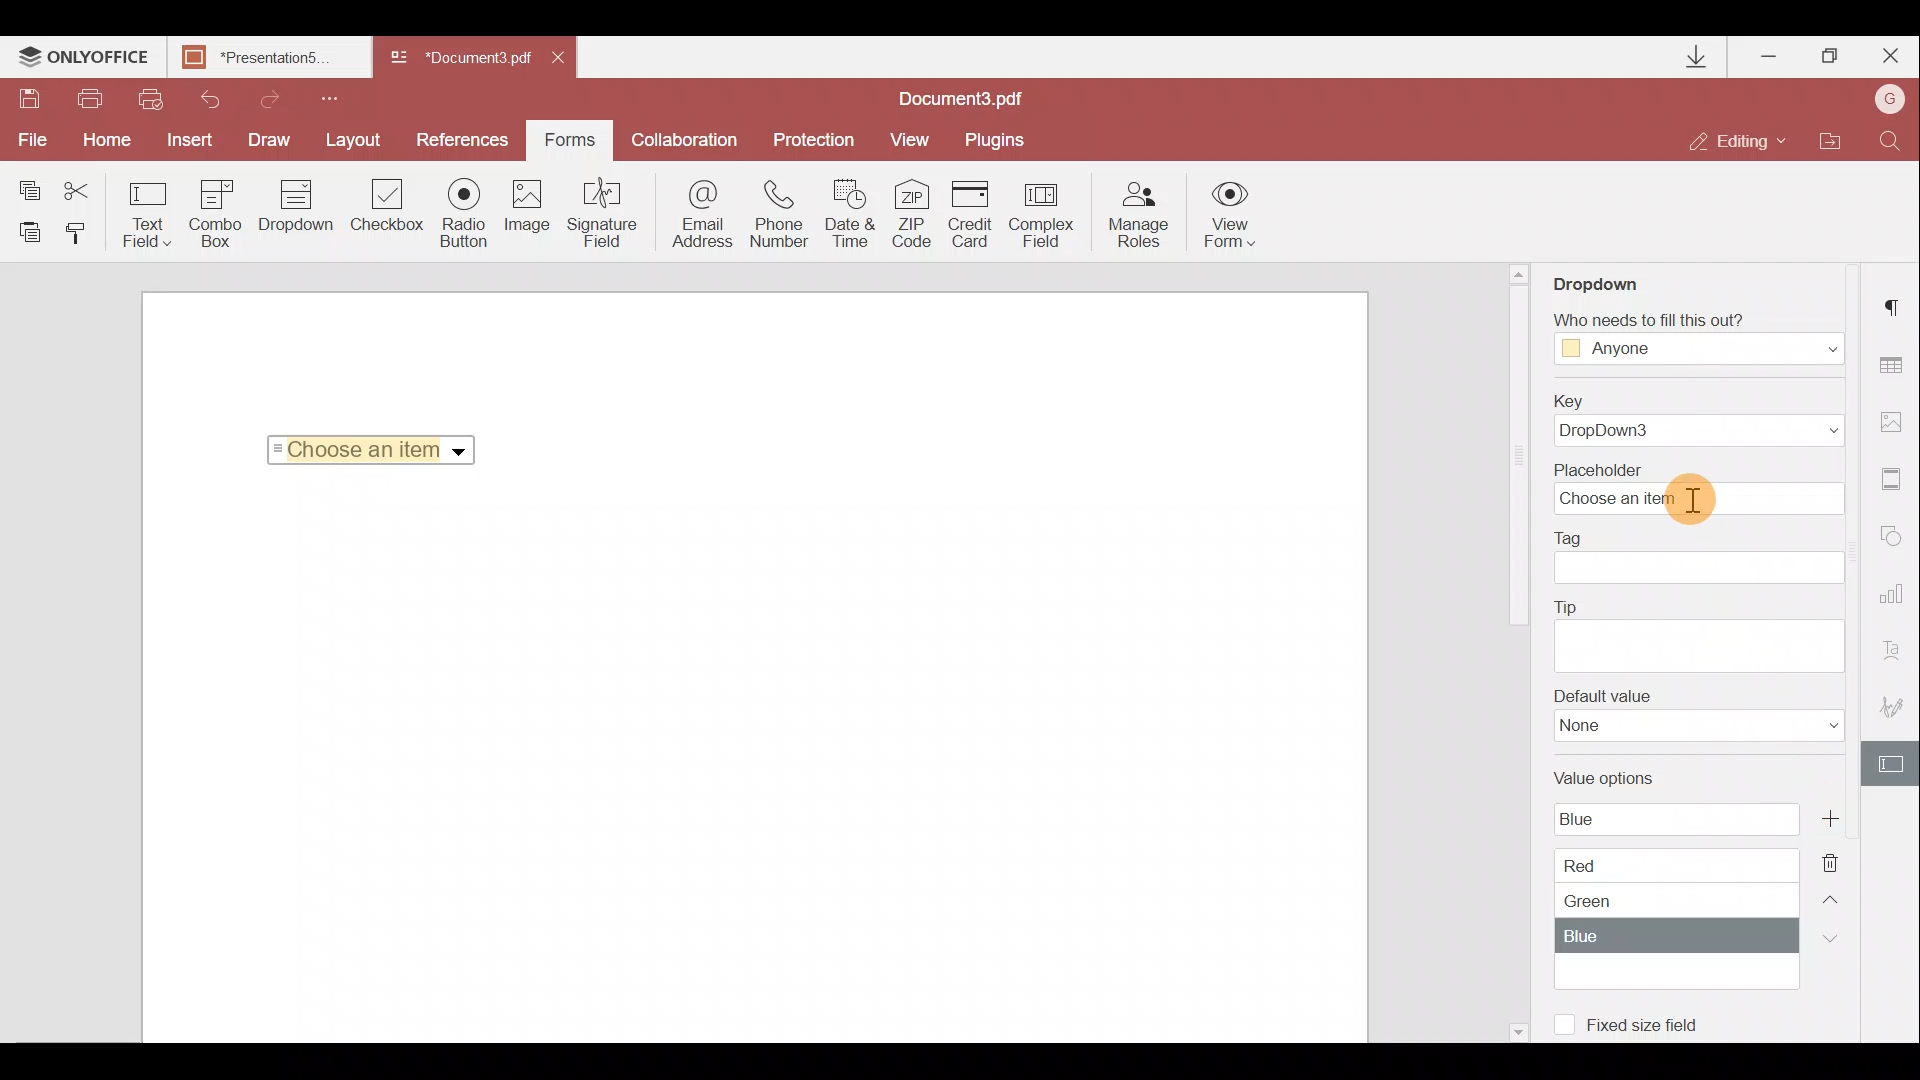  I want to click on Image settings, so click(1897, 421).